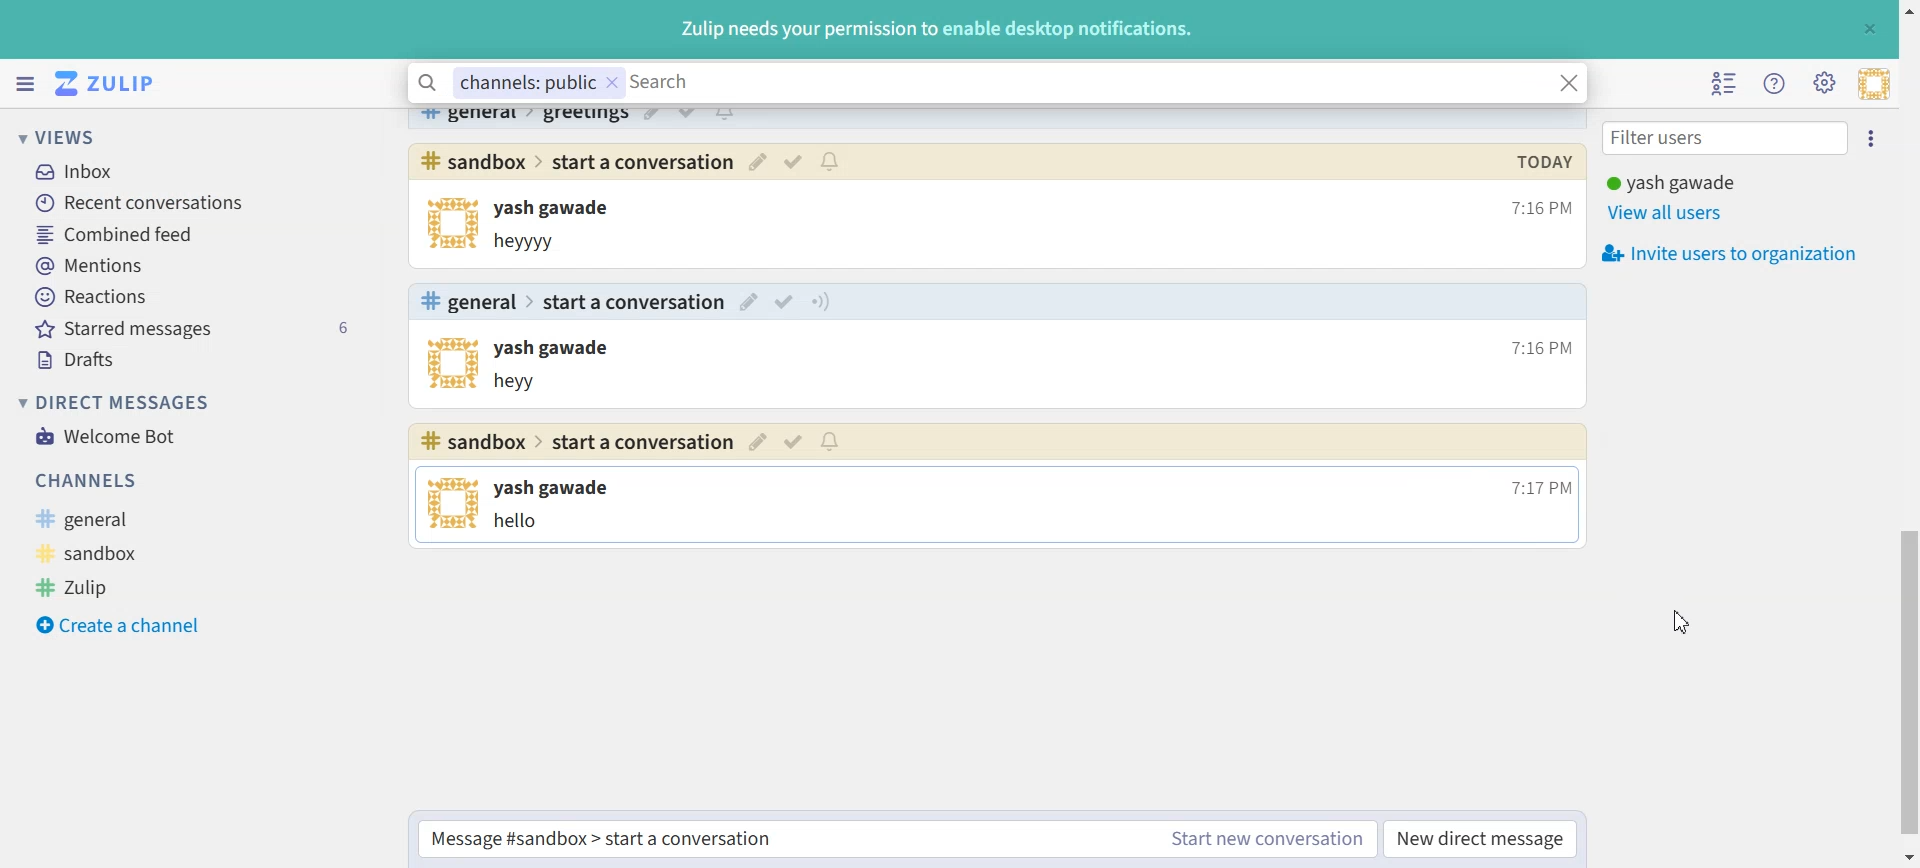 The width and height of the screenshot is (1920, 868). Describe the element at coordinates (1479, 839) in the screenshot. I see `New direct messages` at that location.